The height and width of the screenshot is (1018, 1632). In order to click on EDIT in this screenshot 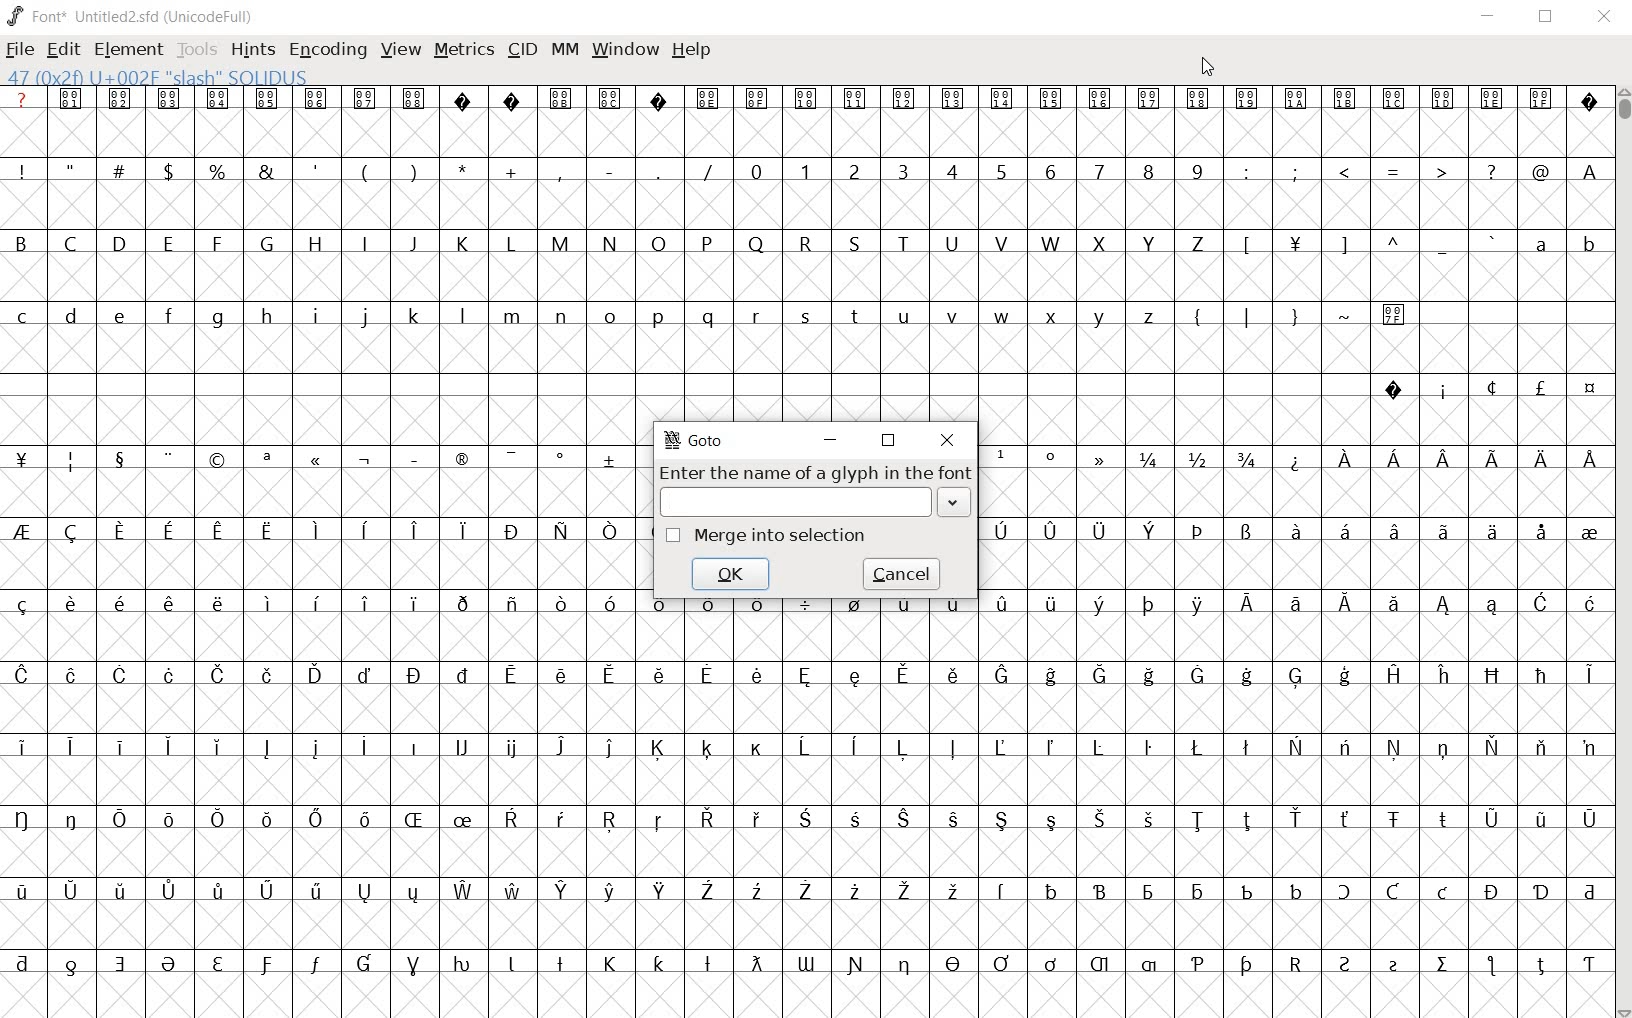, I will do `click(64, 50)`.